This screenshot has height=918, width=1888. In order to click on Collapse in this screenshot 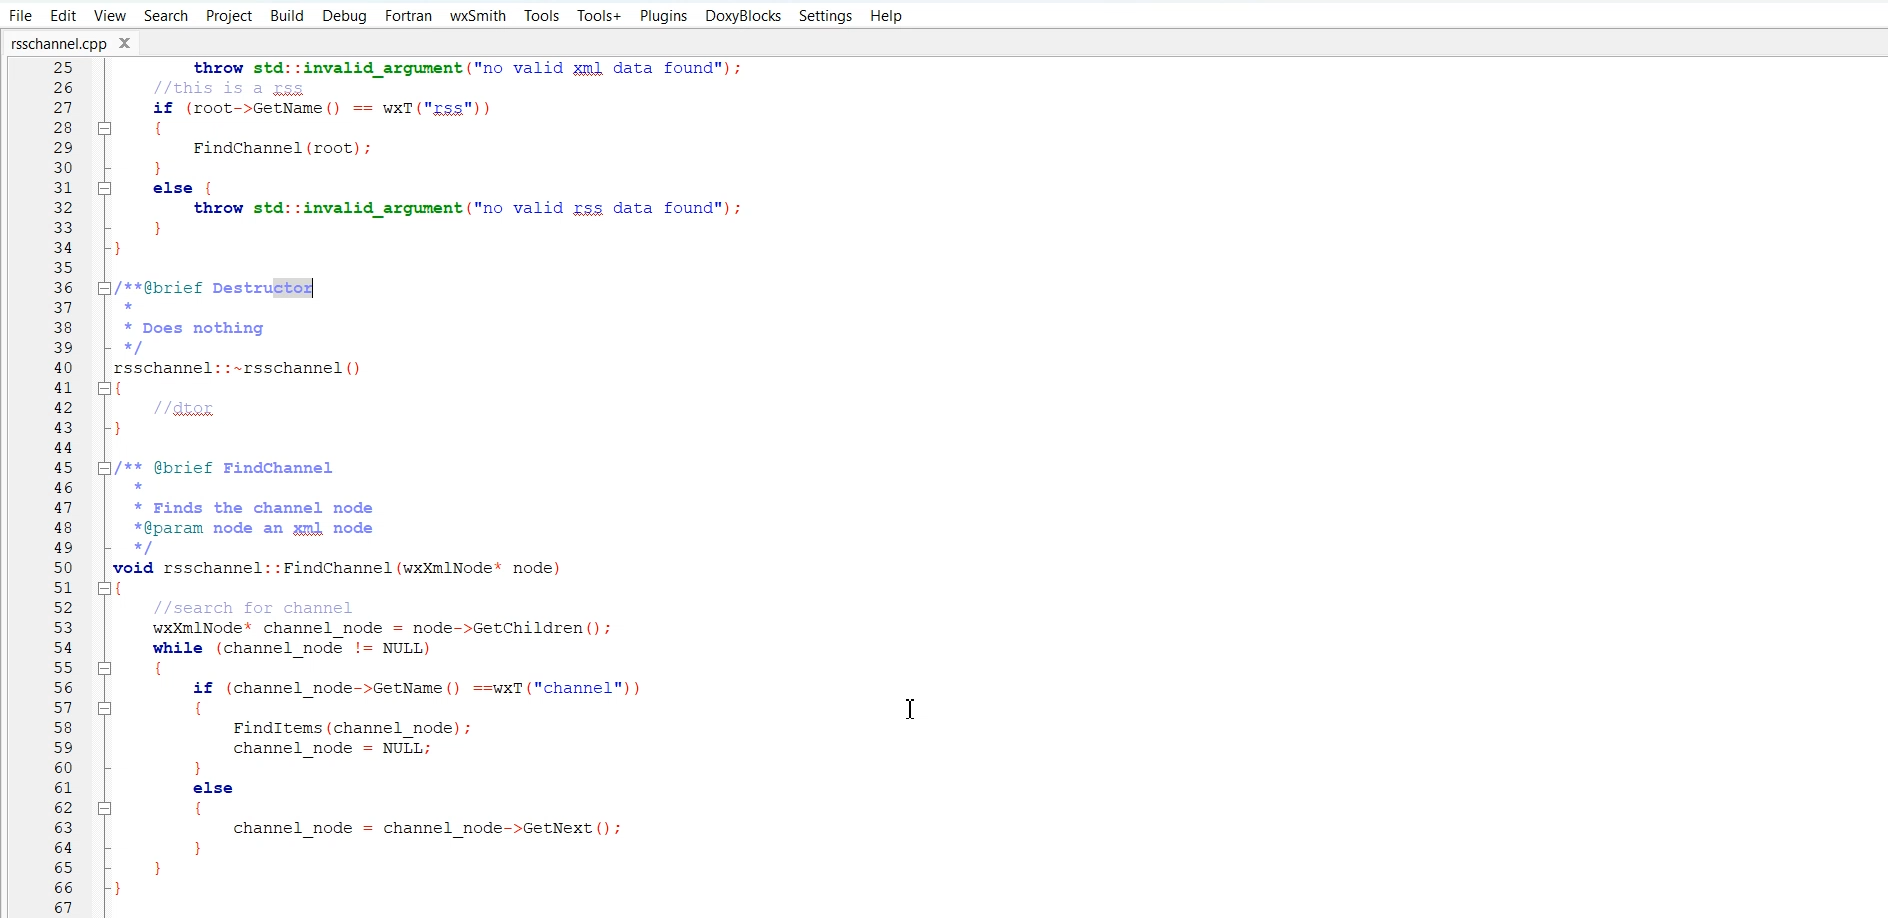, I will do `click(109, 708)`.